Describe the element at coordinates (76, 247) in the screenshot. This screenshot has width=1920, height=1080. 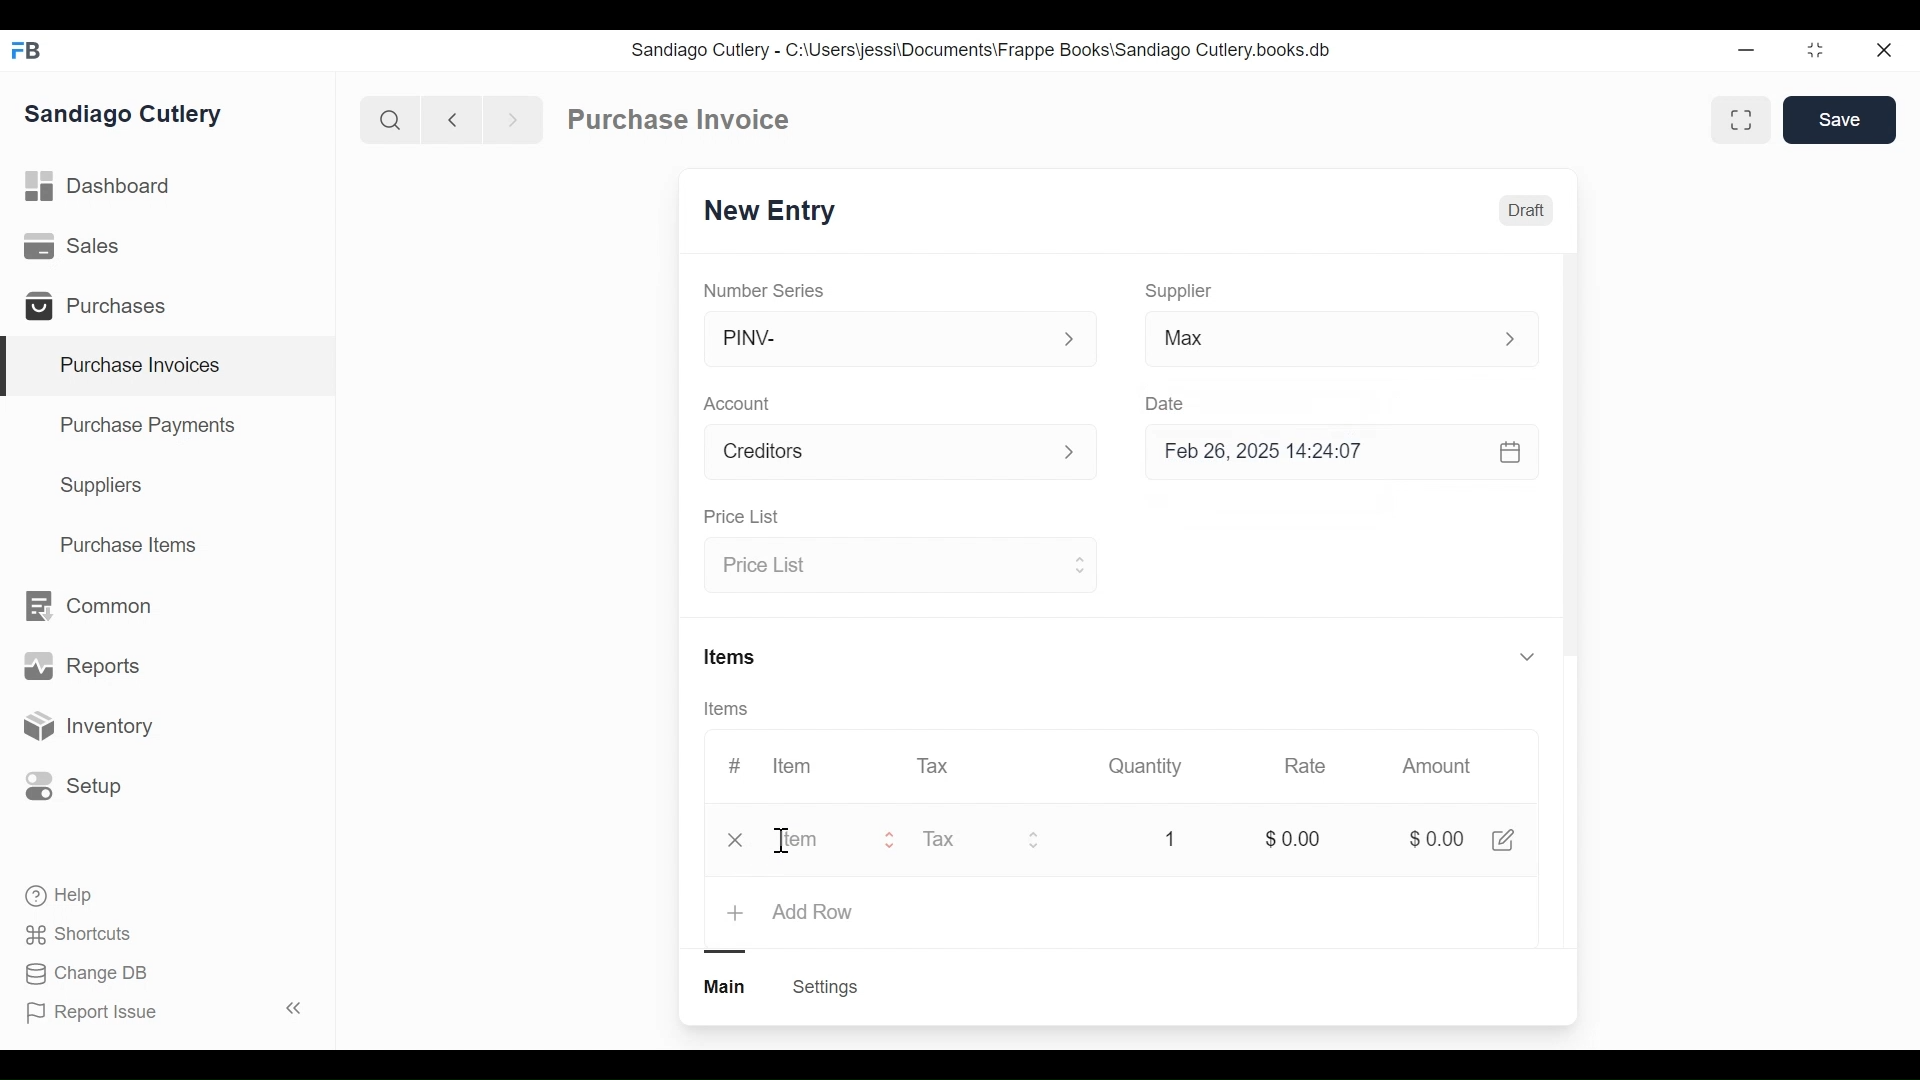
I see `Sales` at that location.